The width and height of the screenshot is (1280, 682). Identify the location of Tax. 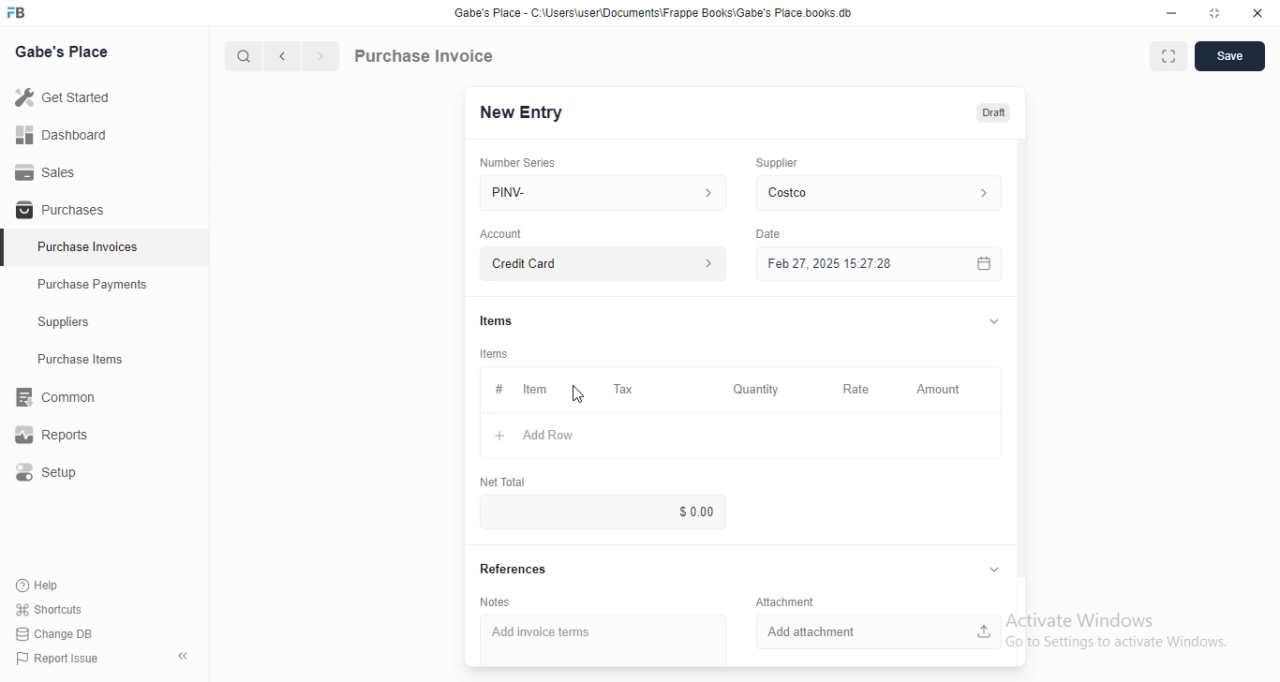
(626, 389).